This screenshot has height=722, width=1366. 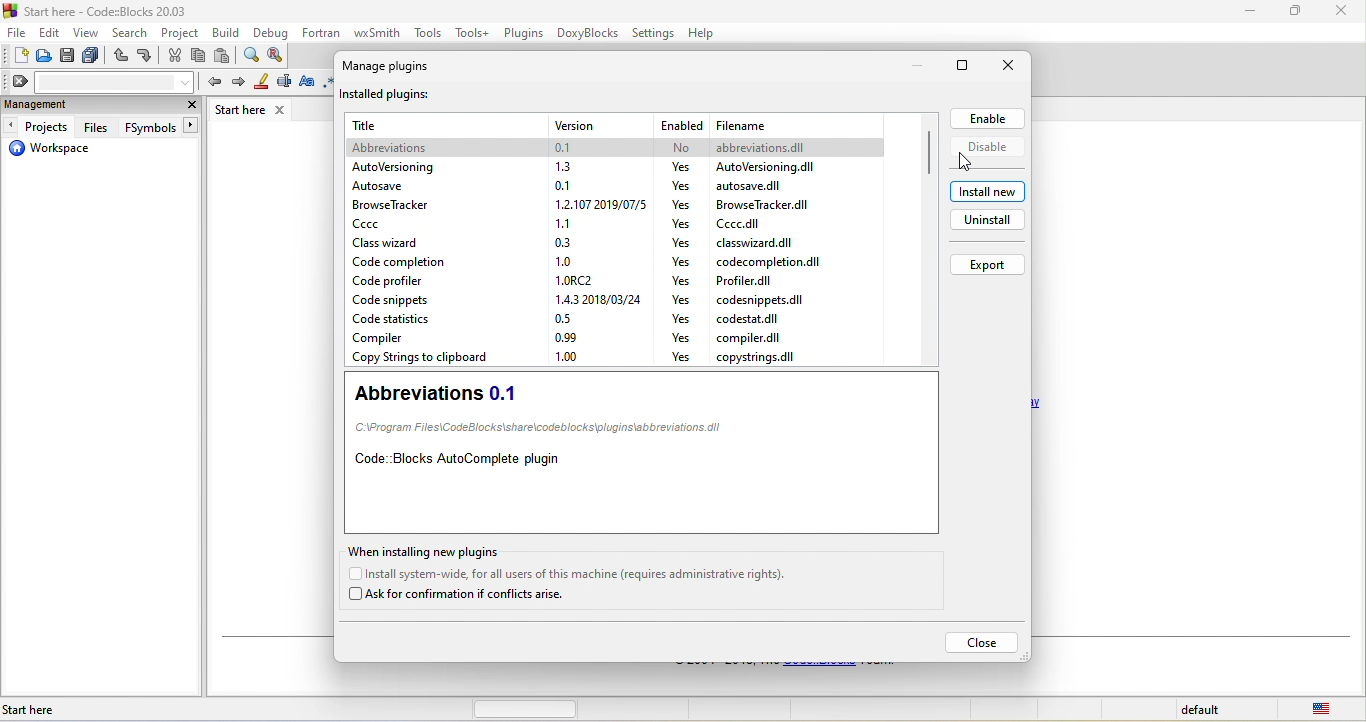 I want to click on maximize, so click(x=964, y=67).